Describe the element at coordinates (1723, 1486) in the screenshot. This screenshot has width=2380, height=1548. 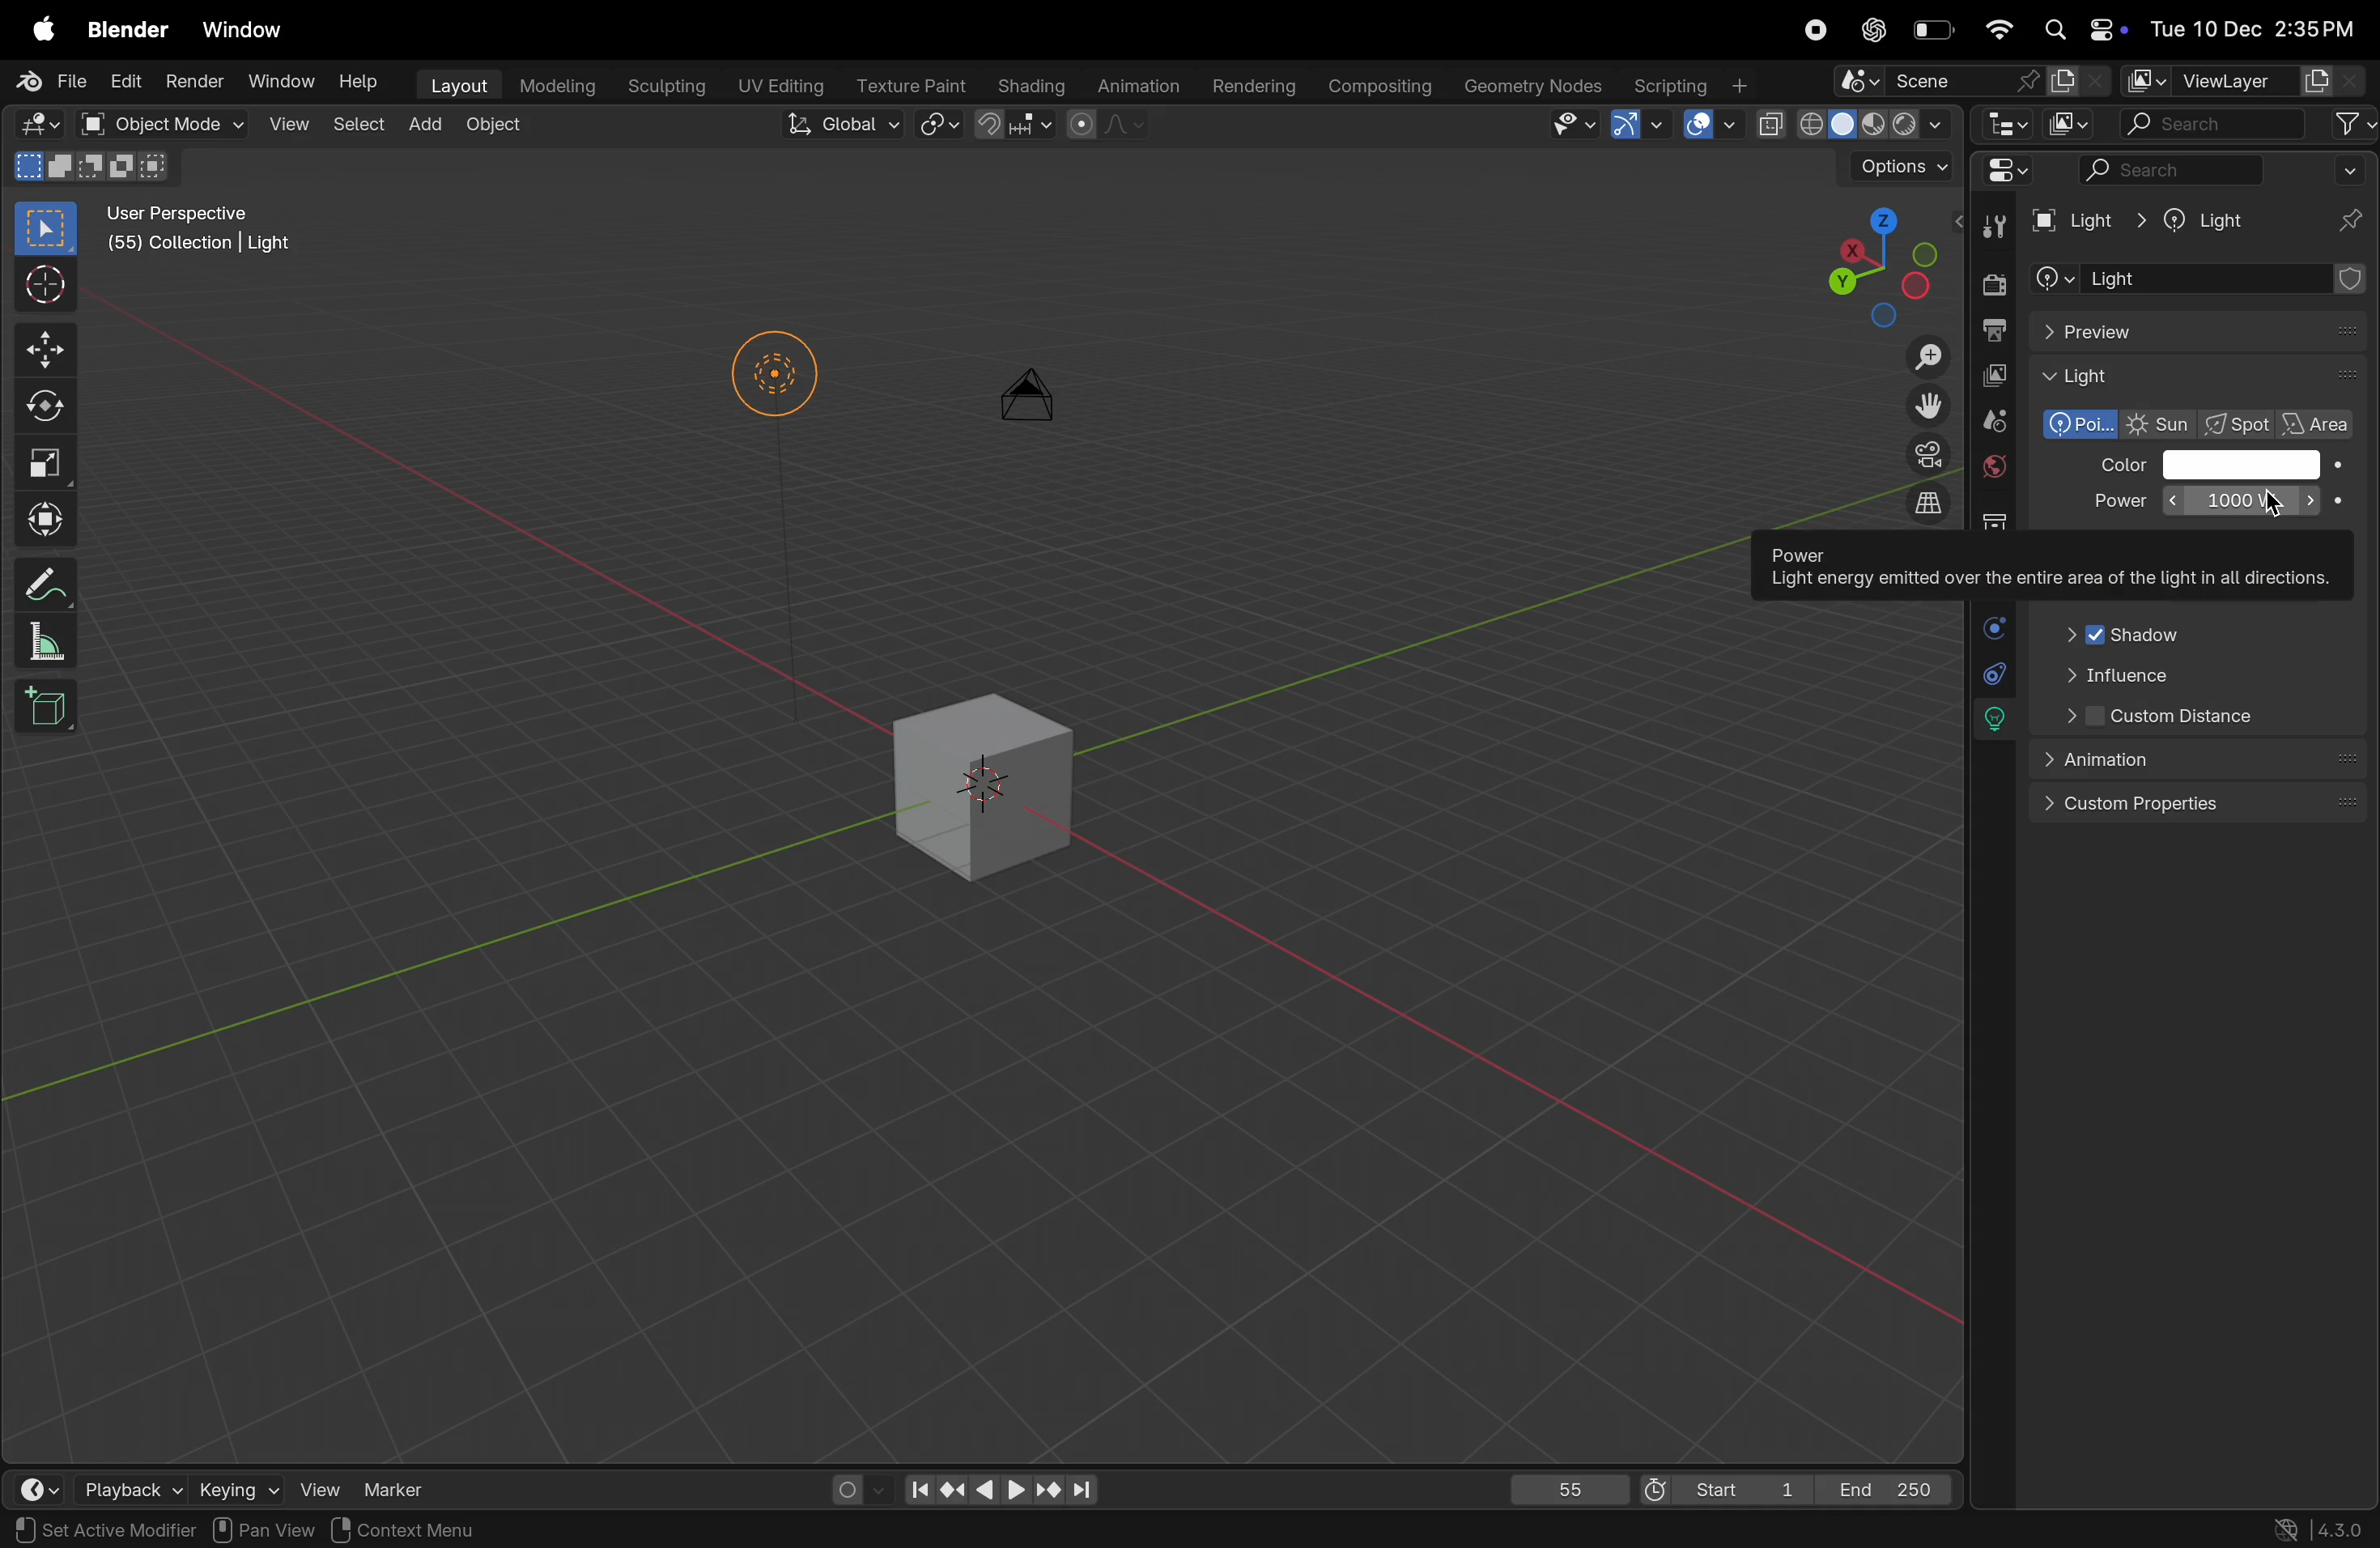
I see `Start 1` at that location.